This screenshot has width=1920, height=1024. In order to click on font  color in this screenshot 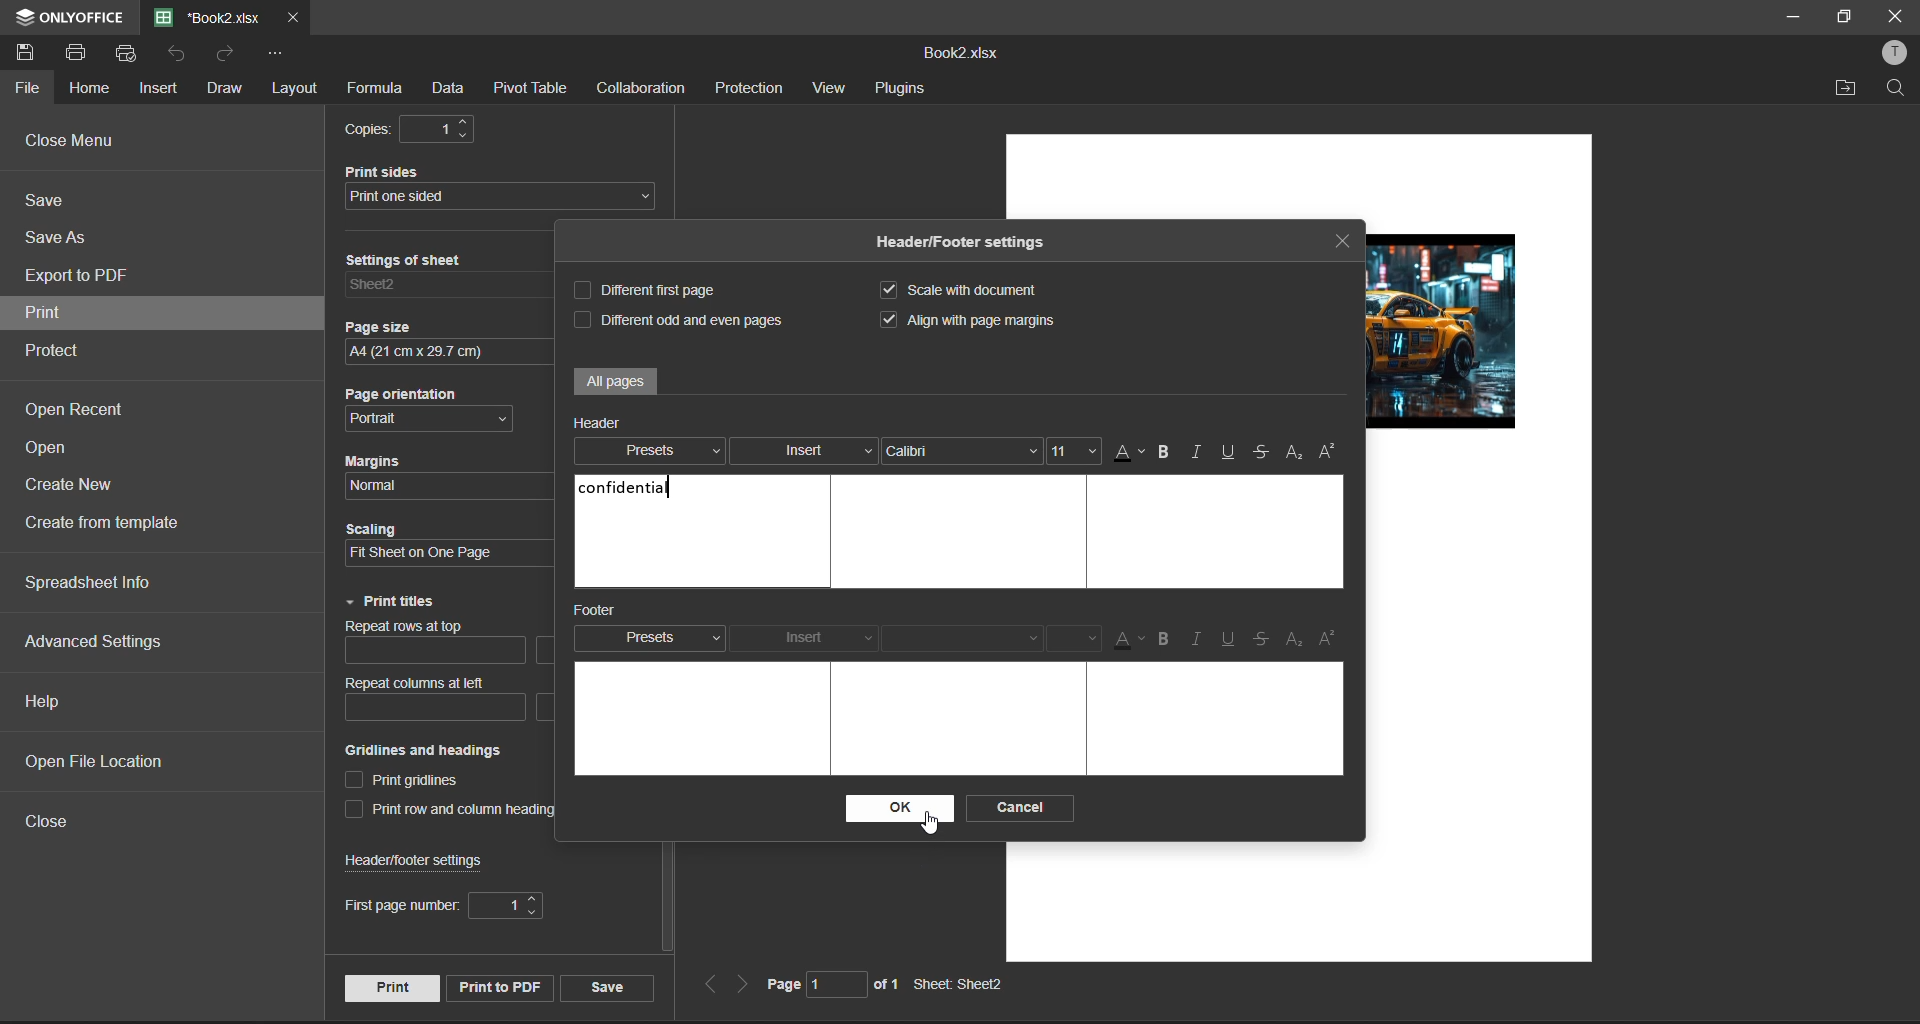, I will do `click(1127, 453)`.